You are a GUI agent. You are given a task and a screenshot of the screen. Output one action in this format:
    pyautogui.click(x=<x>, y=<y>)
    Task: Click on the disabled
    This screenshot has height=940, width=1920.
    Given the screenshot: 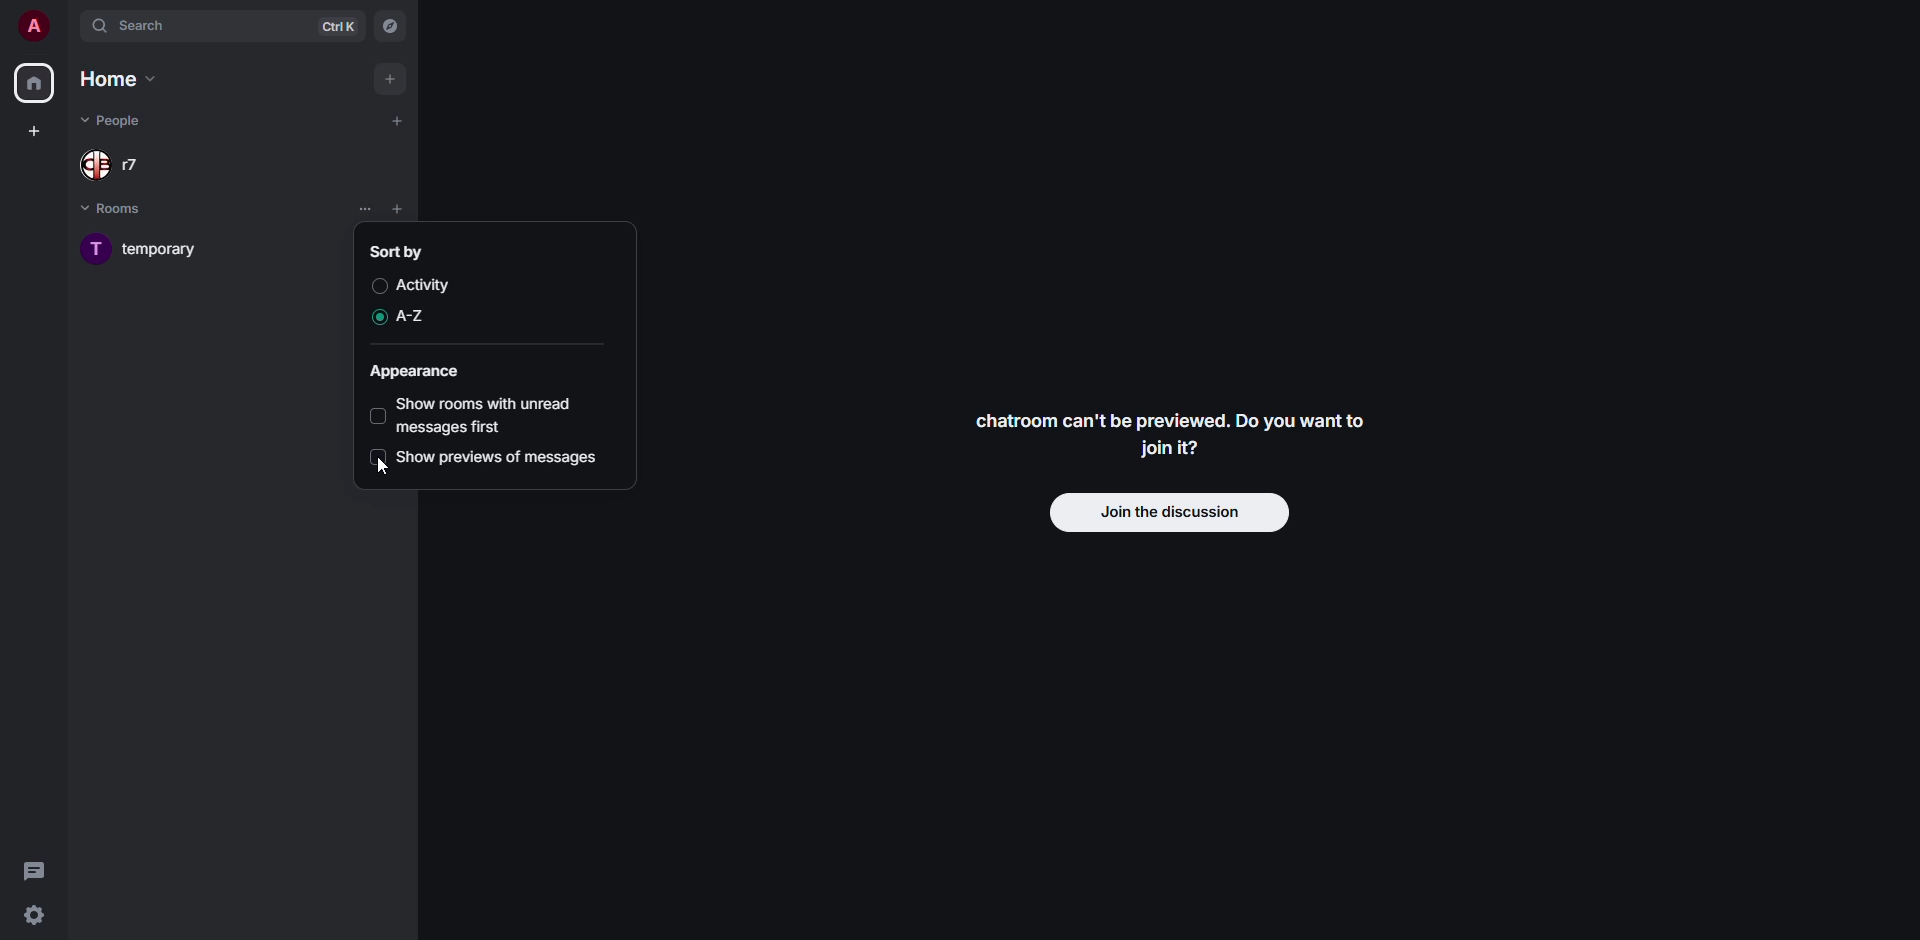 What is the action you would take?
    pyautogui.click(x=380, y=416)
    